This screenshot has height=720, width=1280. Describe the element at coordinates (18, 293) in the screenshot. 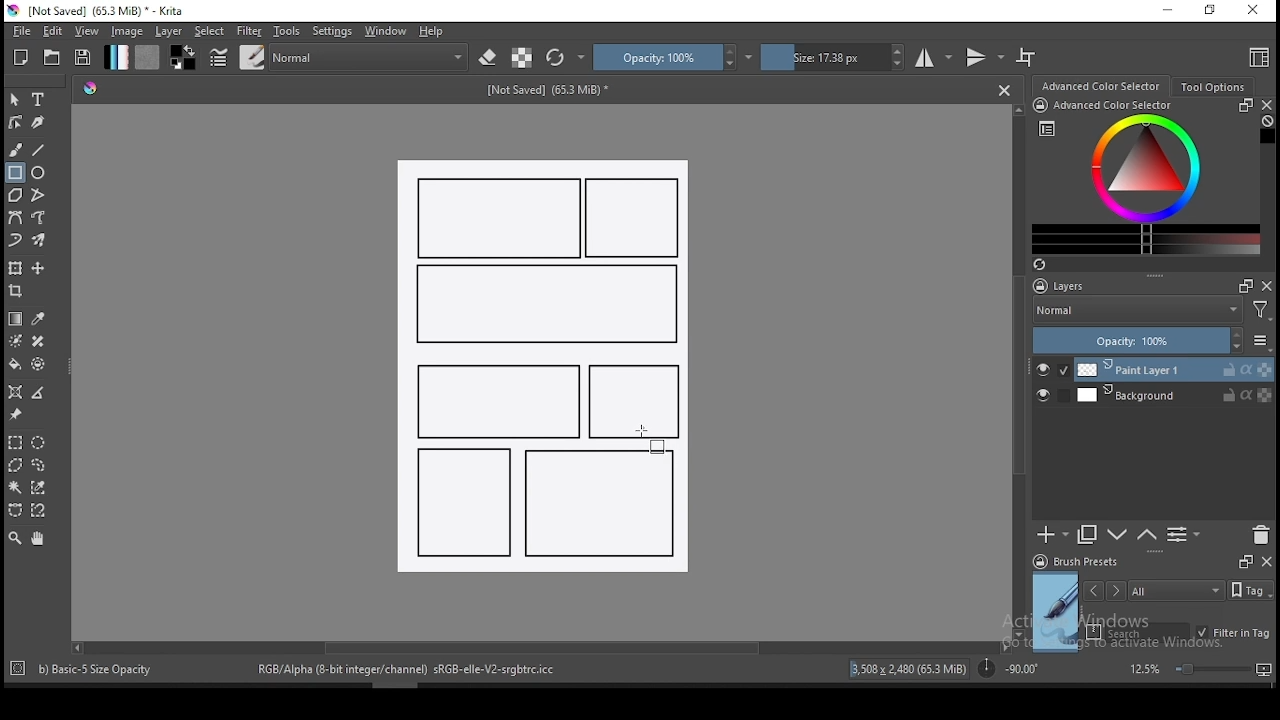

I see `crop tool` at that location.